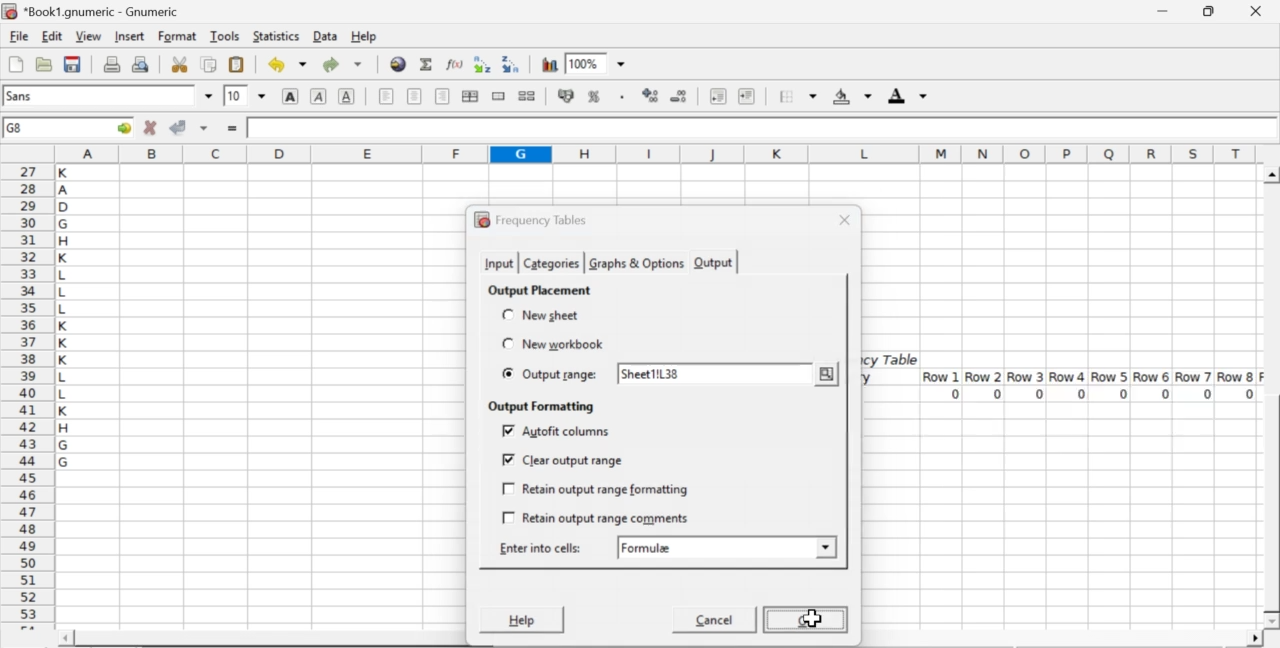 The image size is (1280, 648). I want to click on application name, so click(94, 9).